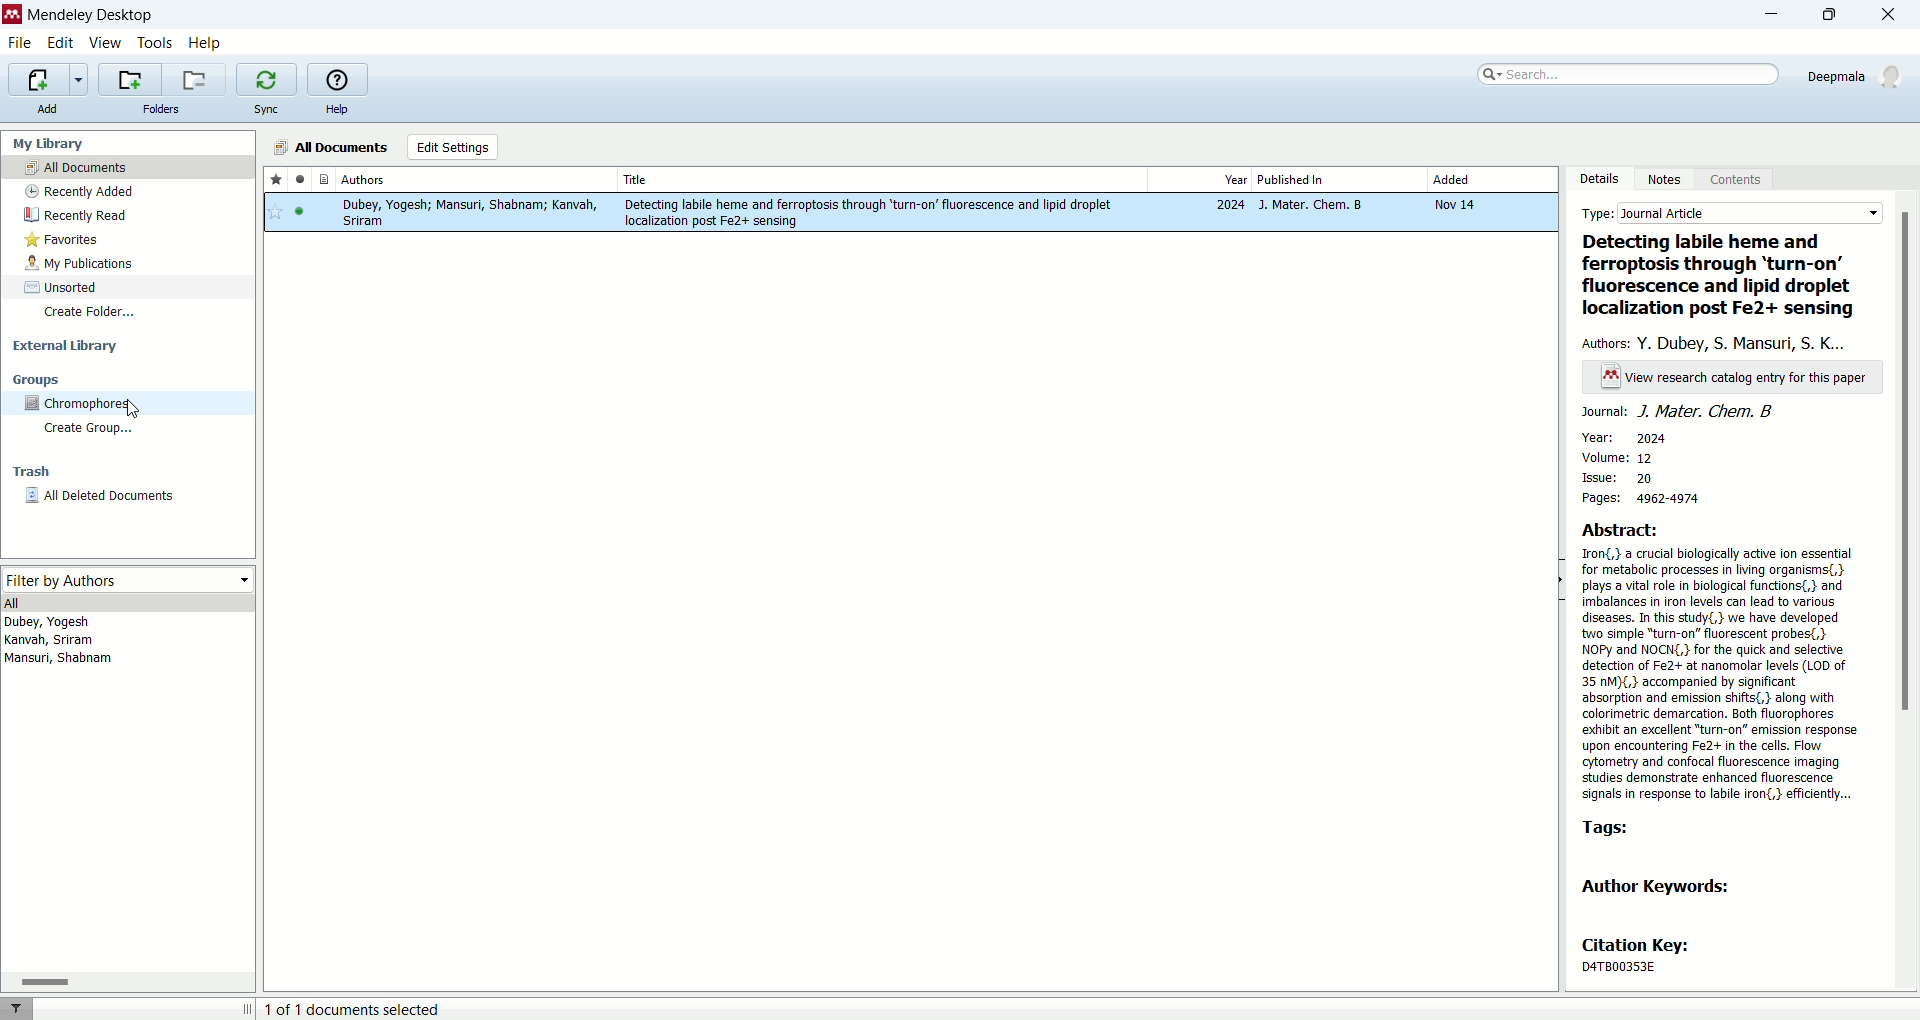  Describe the element at coordinates (48, 80) in the screenshot. I see `import` at that location.